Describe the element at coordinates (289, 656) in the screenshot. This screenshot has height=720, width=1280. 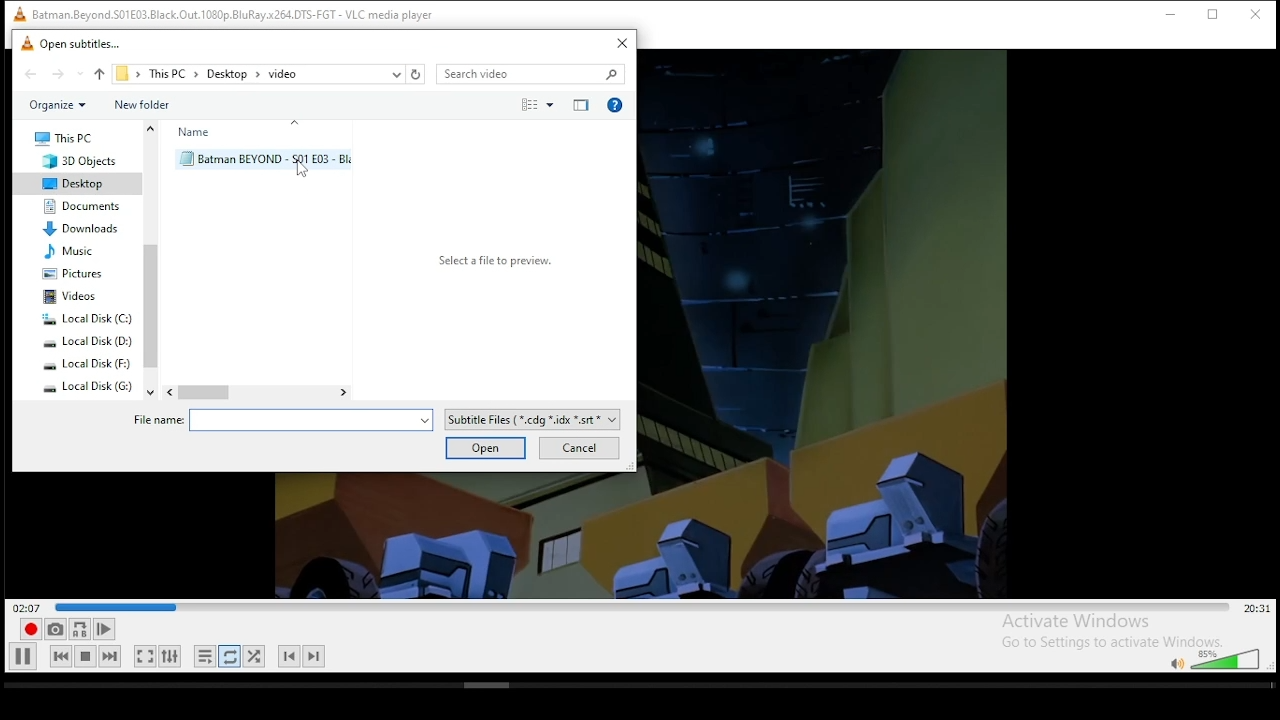
I see `previous chapter` at that location.